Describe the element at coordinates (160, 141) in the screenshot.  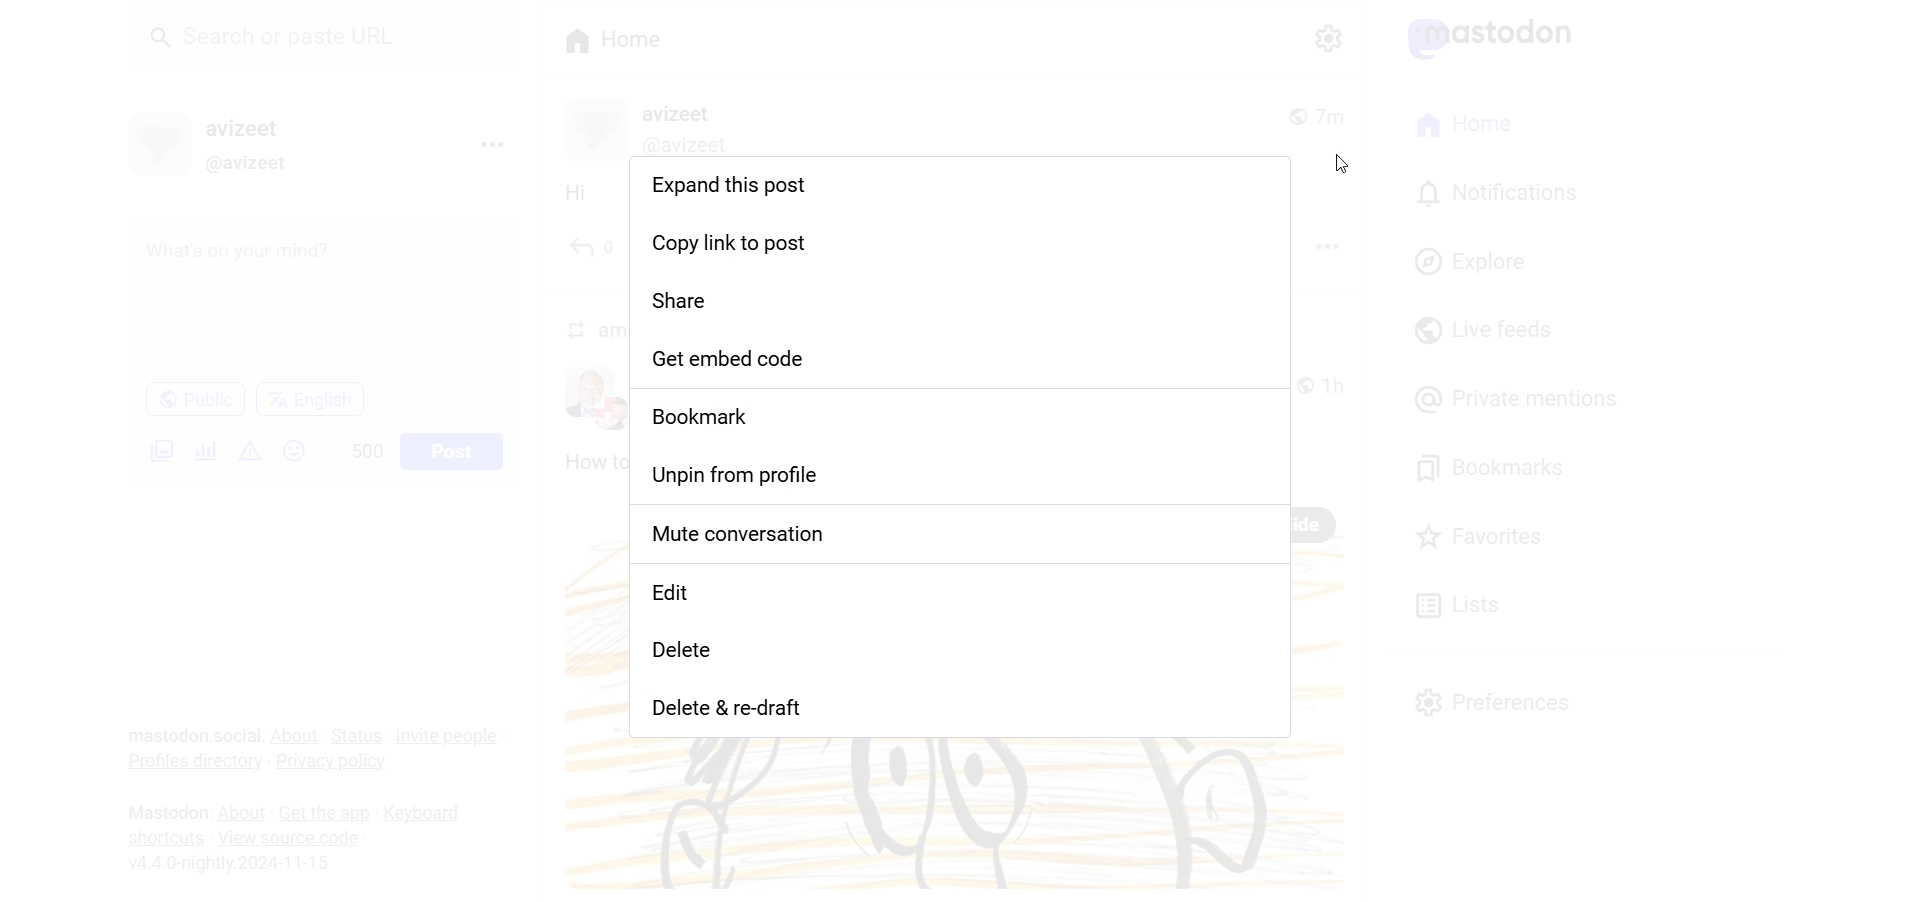
I see `Profile Photo` at that location.